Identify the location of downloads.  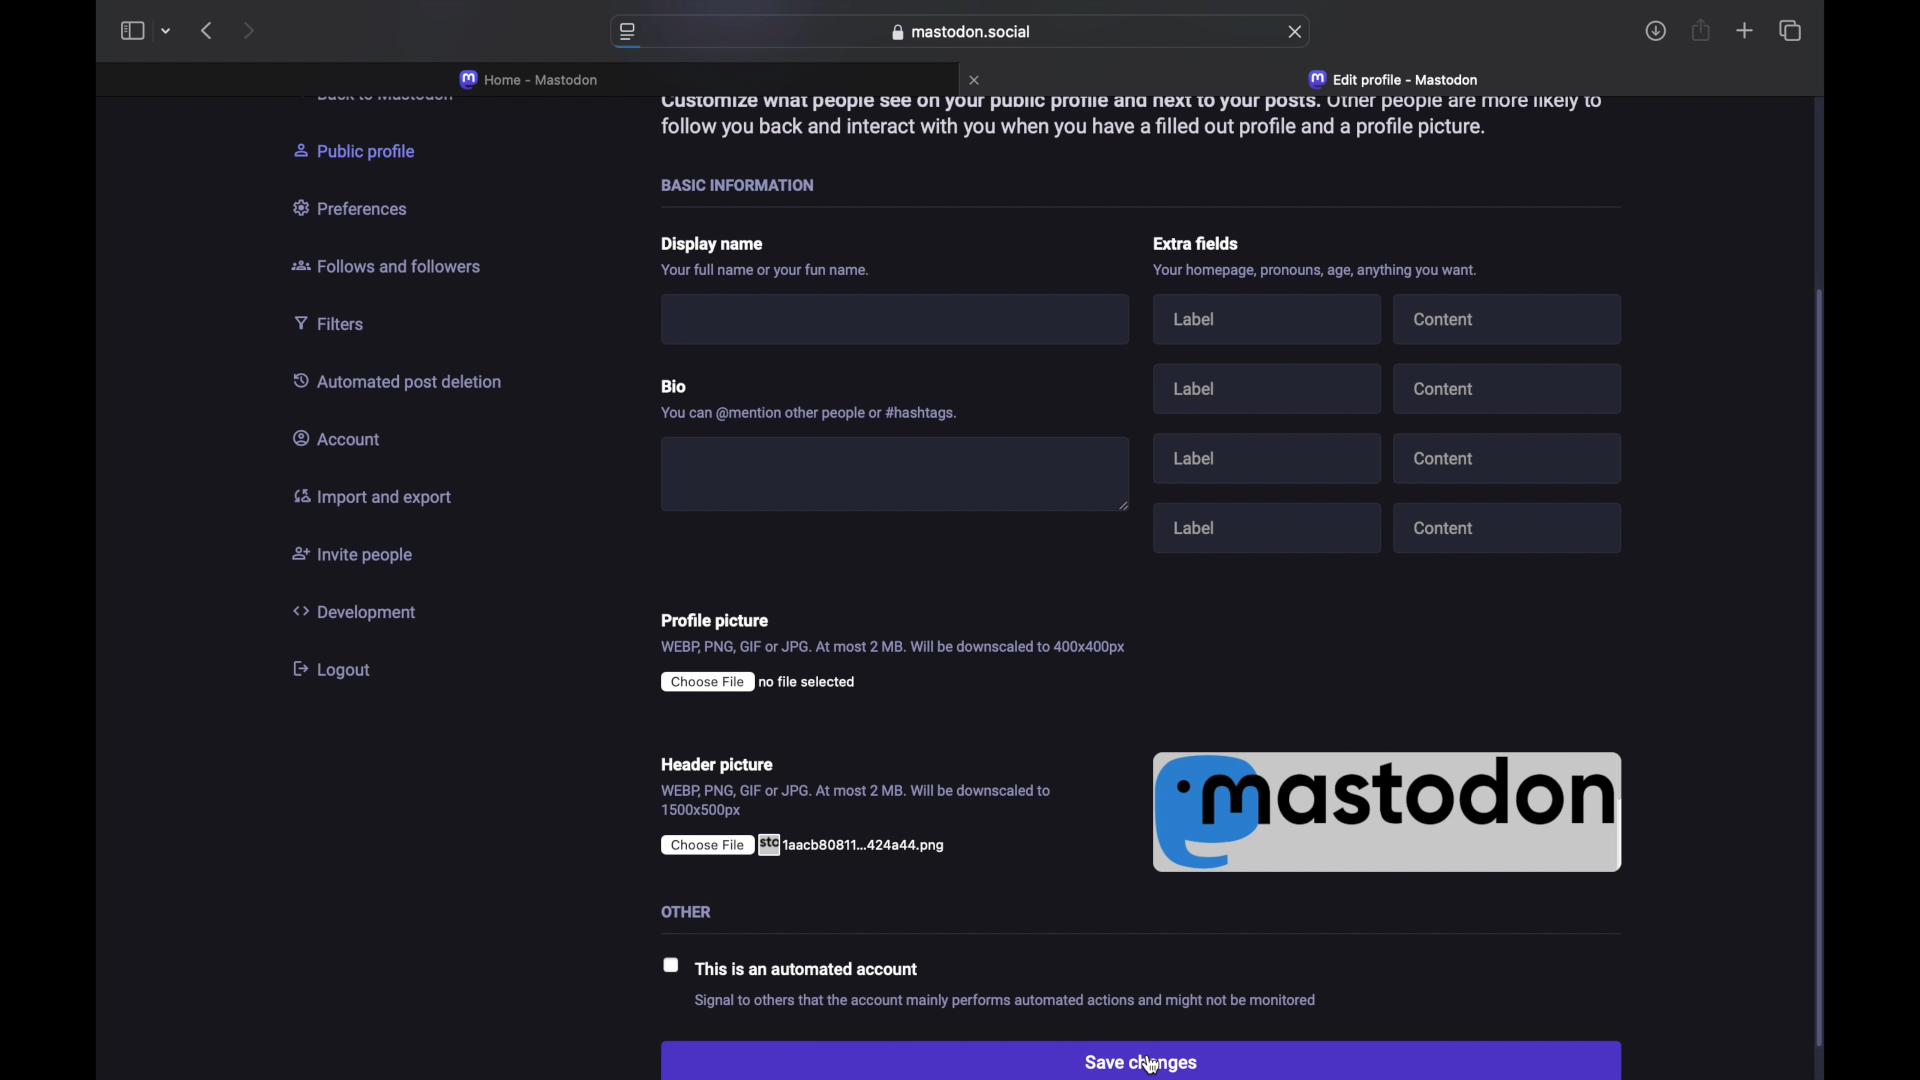
(1656, 31).